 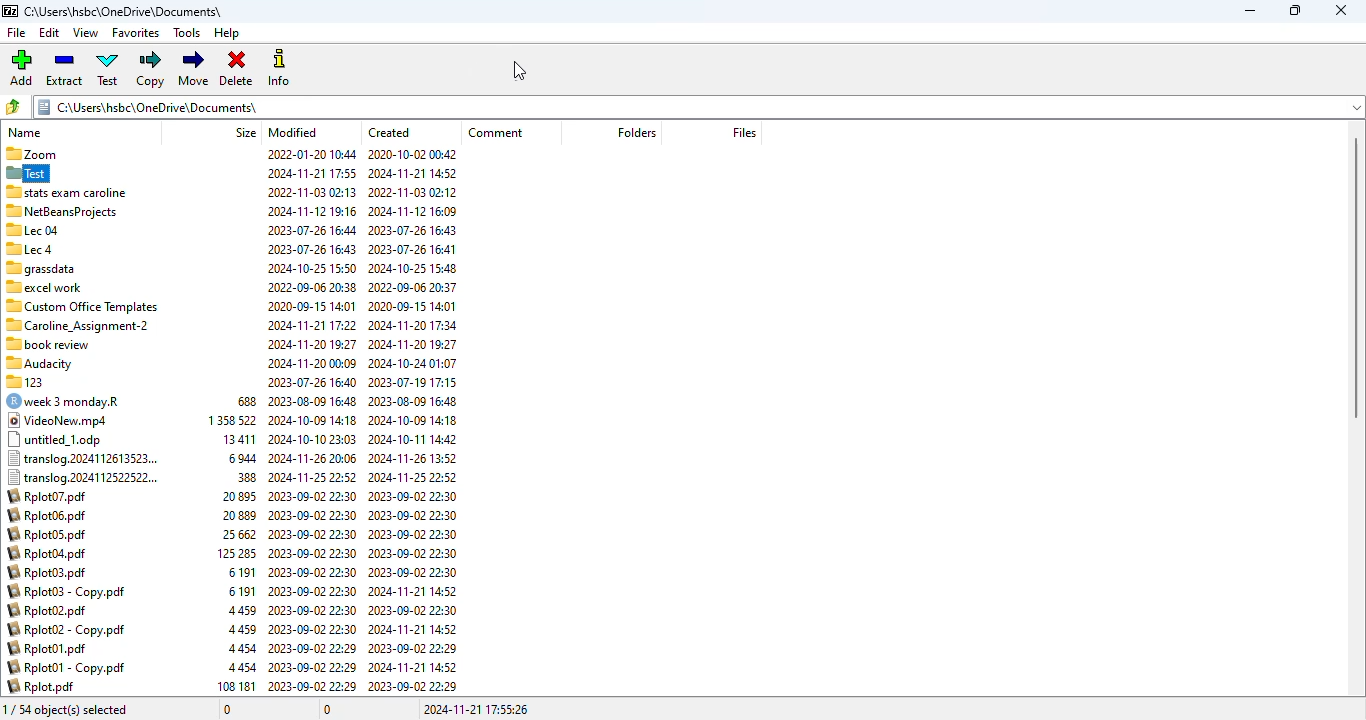 What do you see at coordinates (413, 420) in the screenshot?
I see `2024-10-09 14:18` at bounding box center [413, 420].